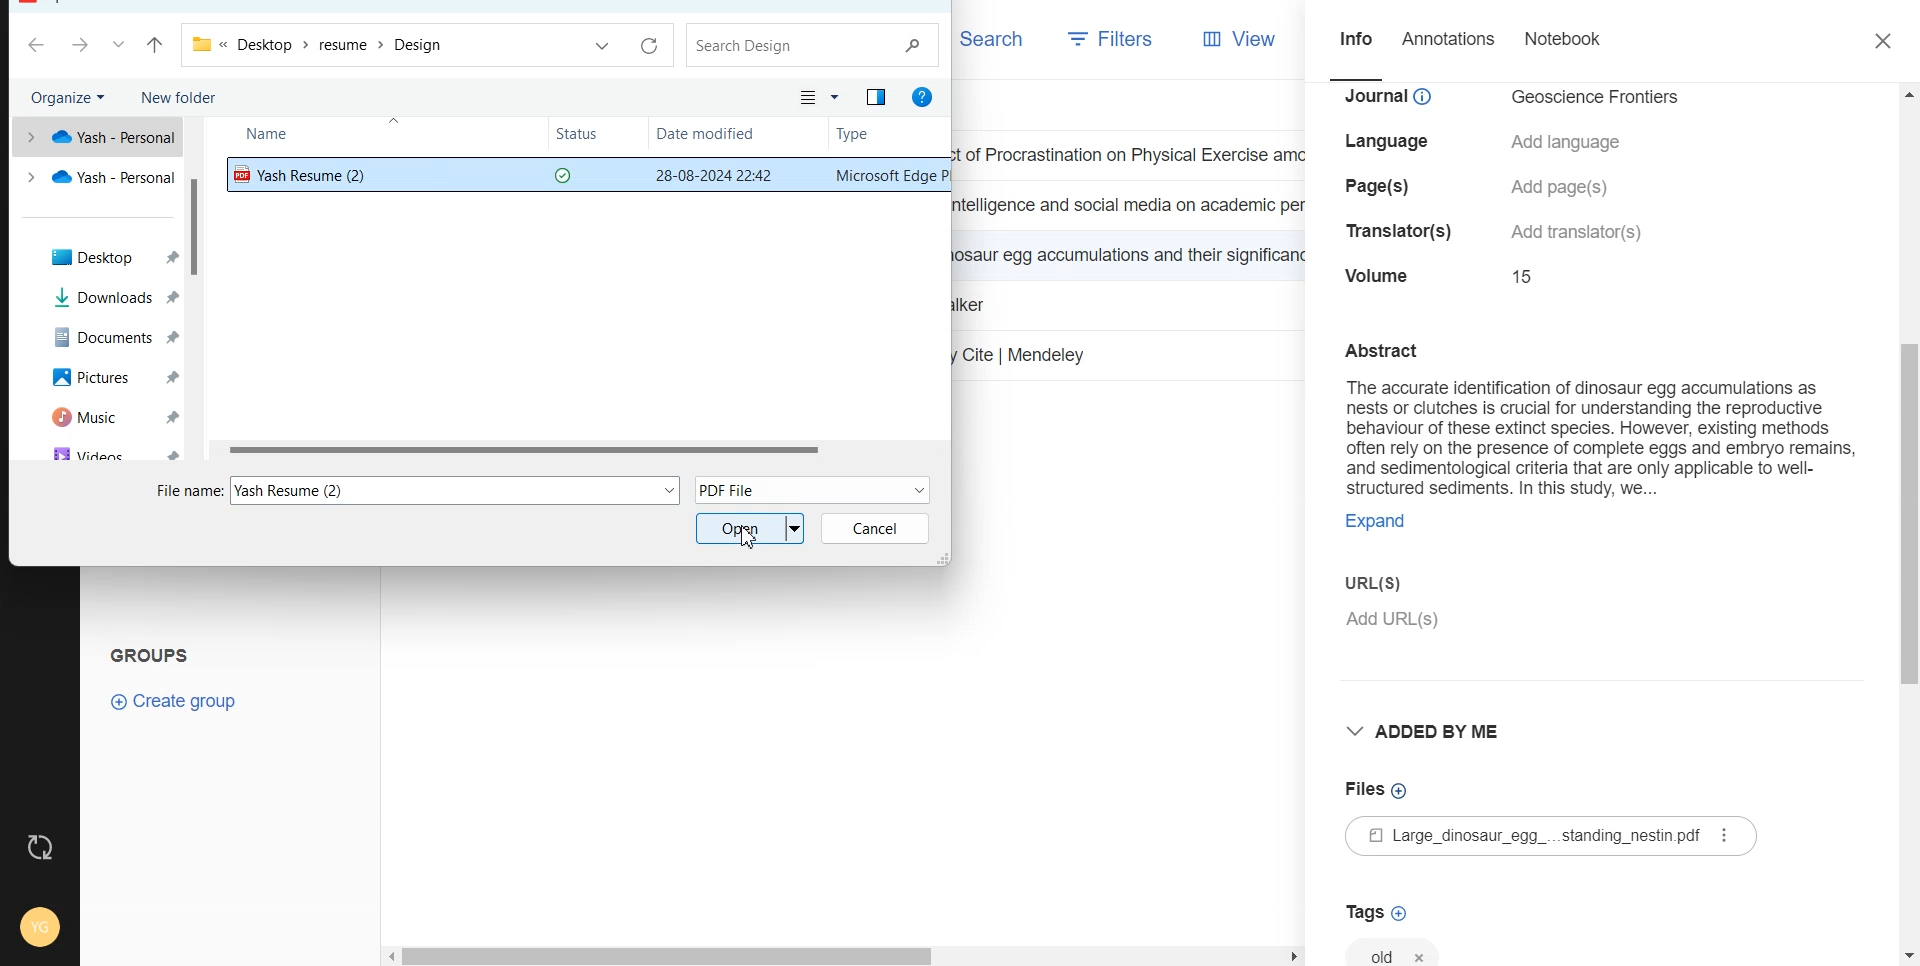 The height and width of the screenshot is (966, 1920). Describe the element at coordinates (1353, 42) in the screenshot. I see `Info` at that location.